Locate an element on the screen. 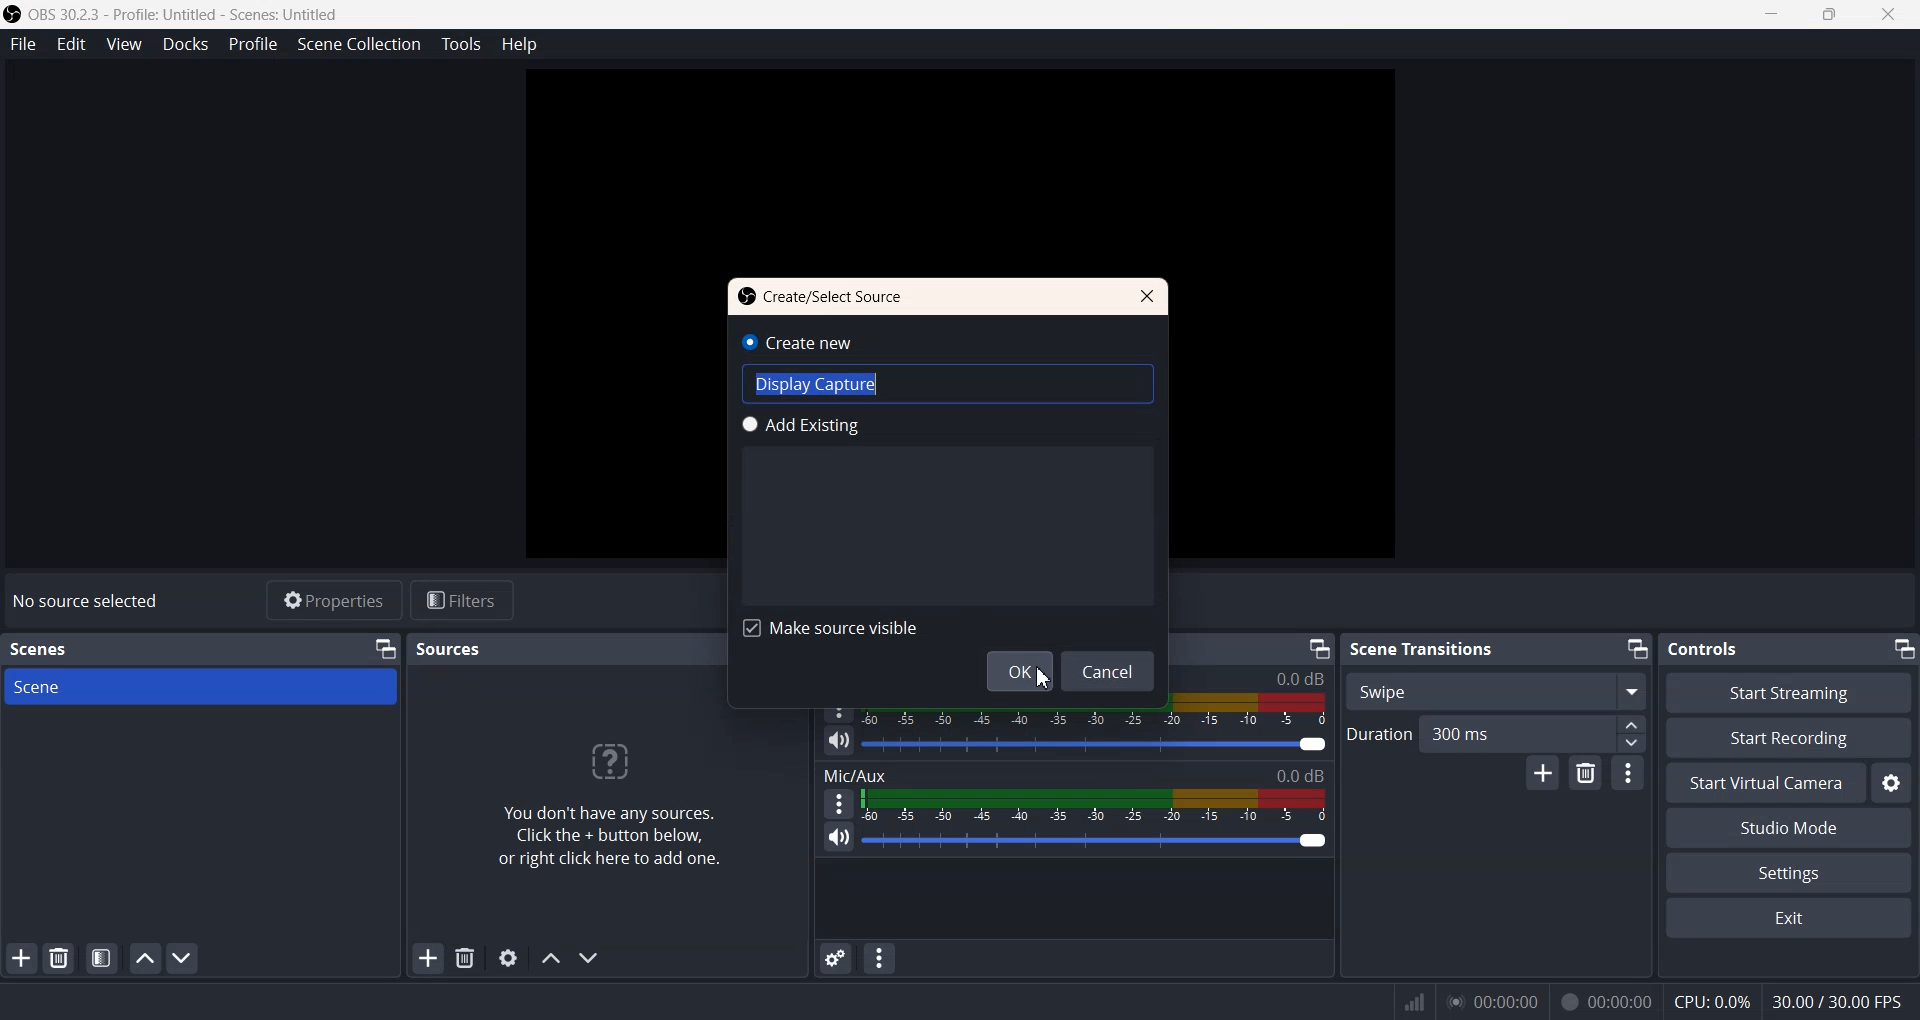  Scene Collection is located at coordinates (358, 44).